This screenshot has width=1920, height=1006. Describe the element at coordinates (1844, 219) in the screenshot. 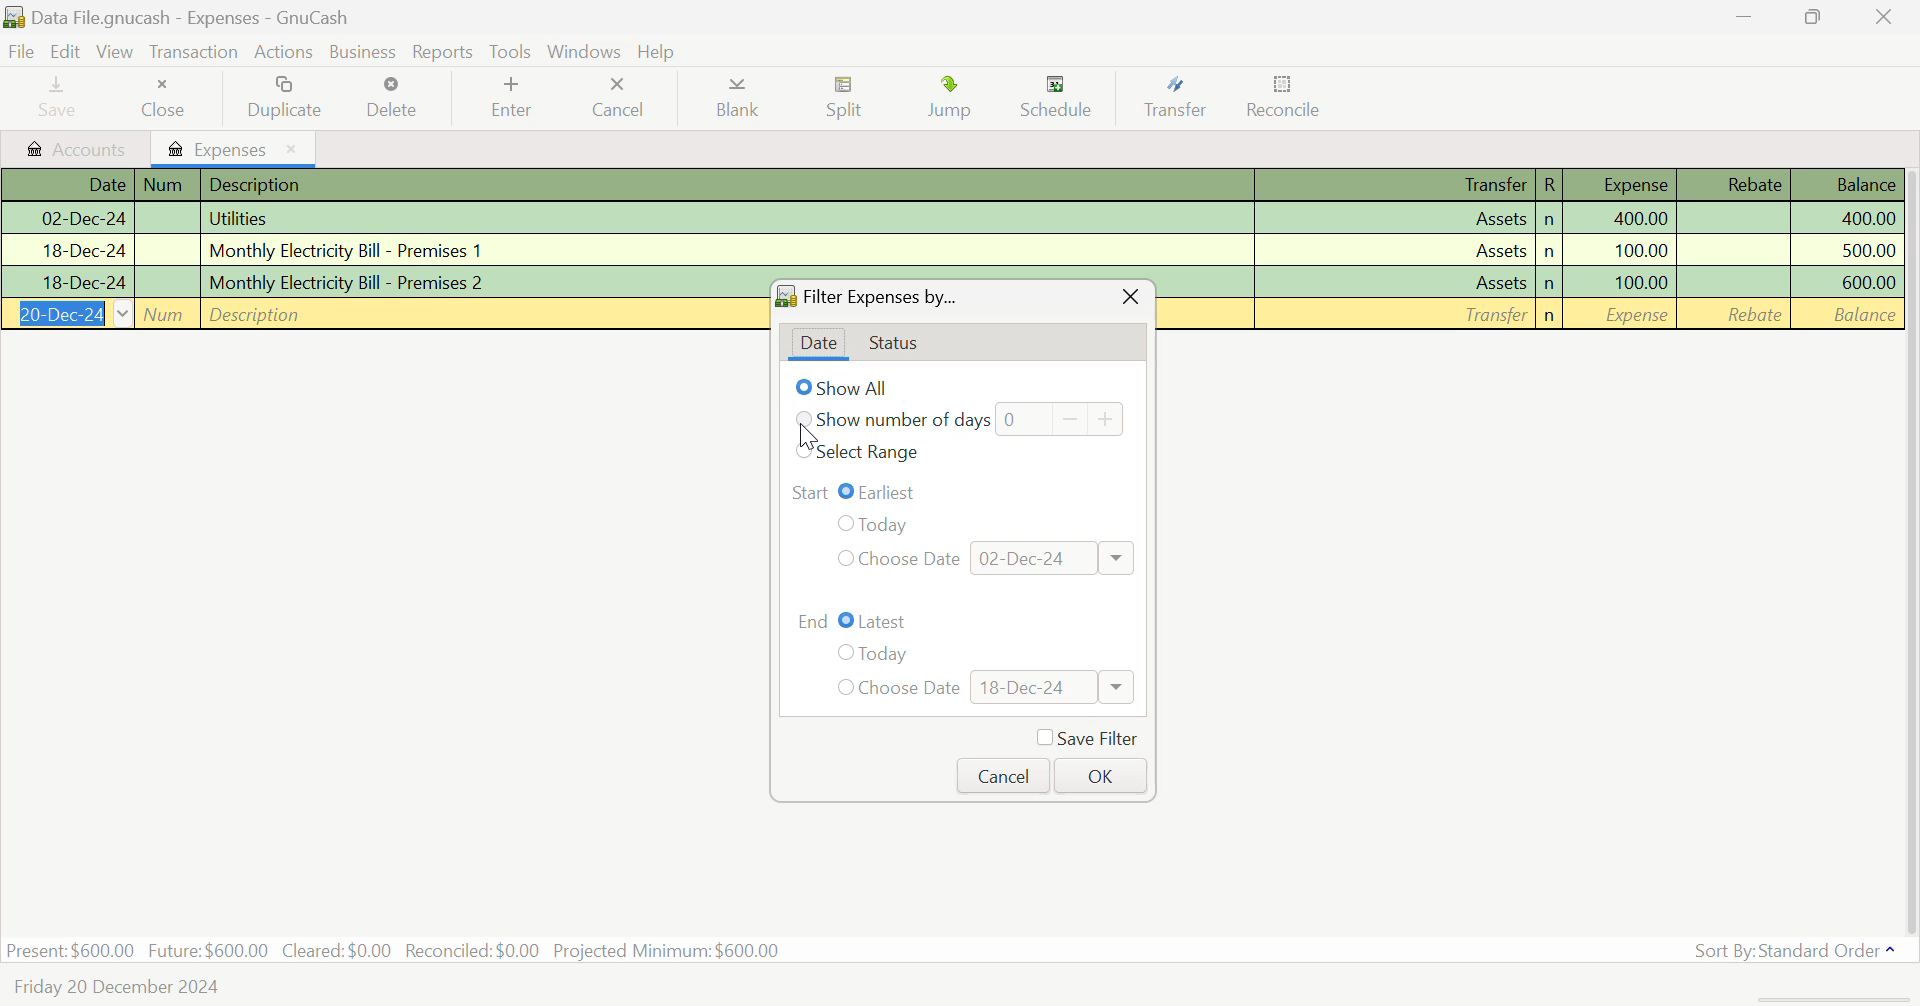

I see `Amount` at that location.